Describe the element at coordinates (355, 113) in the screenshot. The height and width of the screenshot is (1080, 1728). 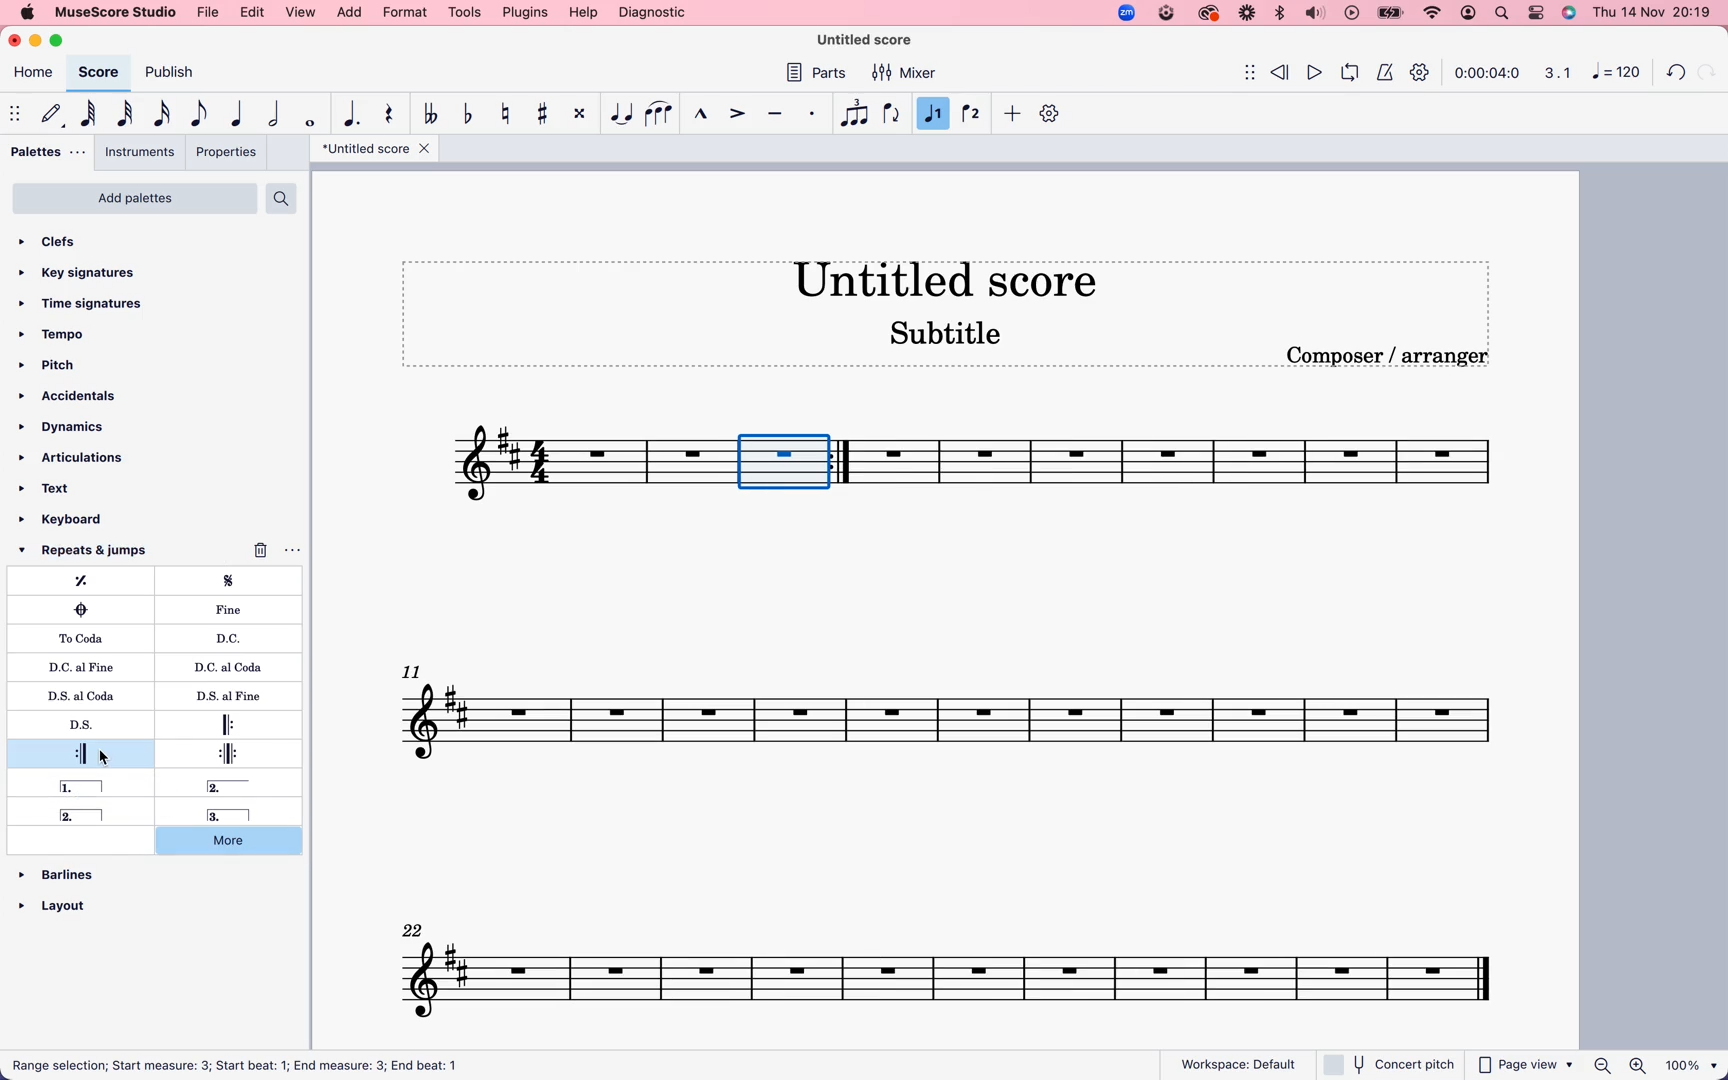
I see `augmentation dot` at that location.